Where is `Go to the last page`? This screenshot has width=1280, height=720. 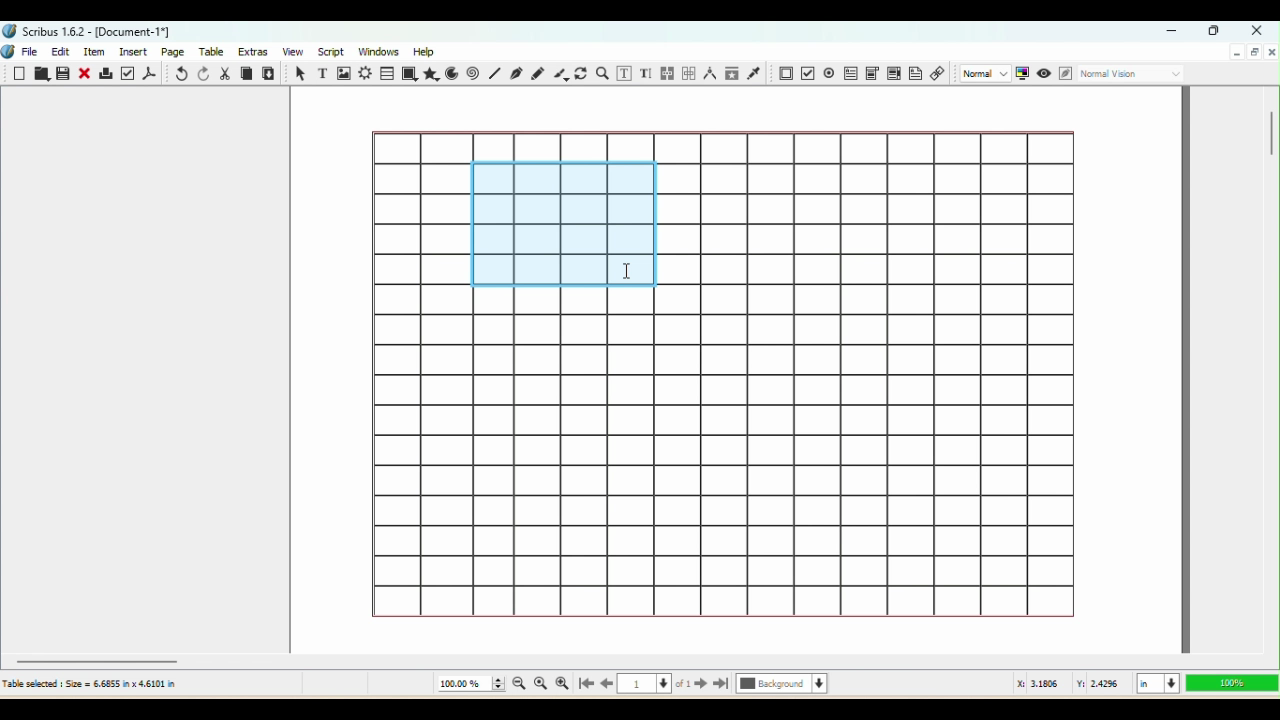
Go to the last page is located at coordinates (722, 685).